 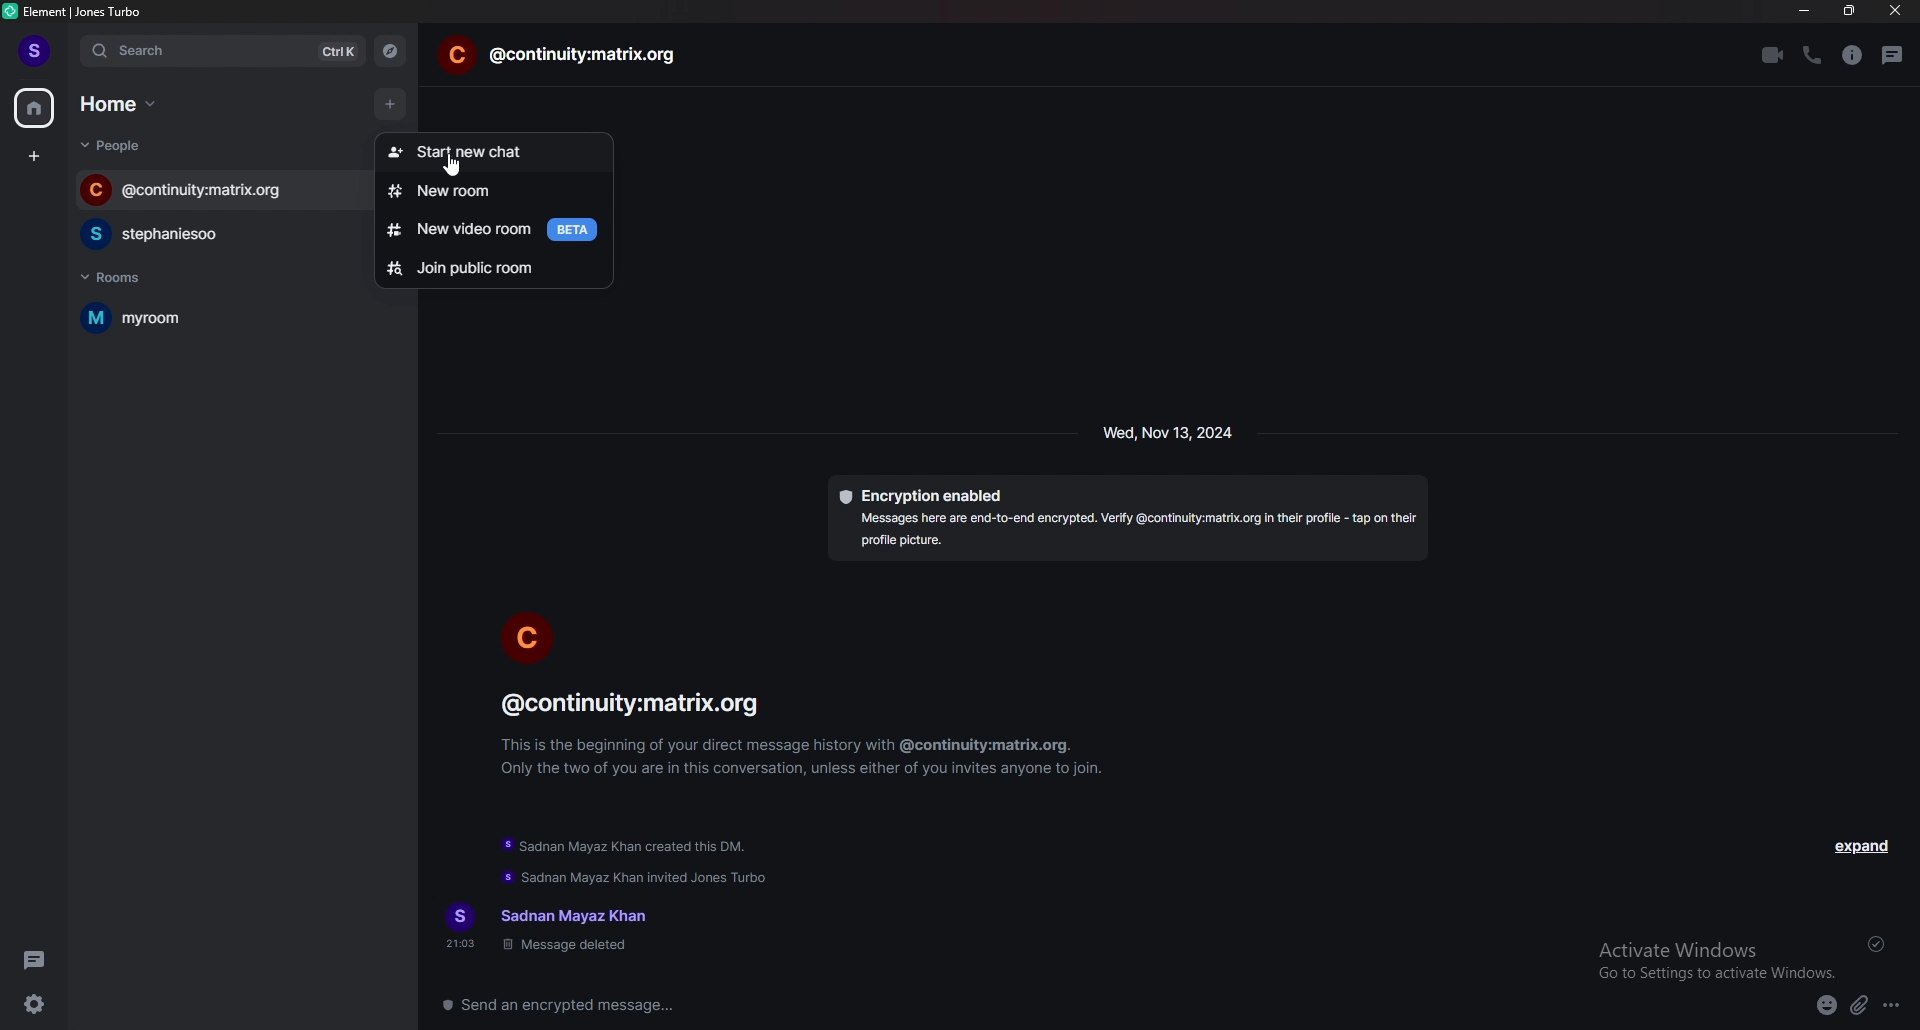 I want to click on new video room, so click(x=494, y=230).